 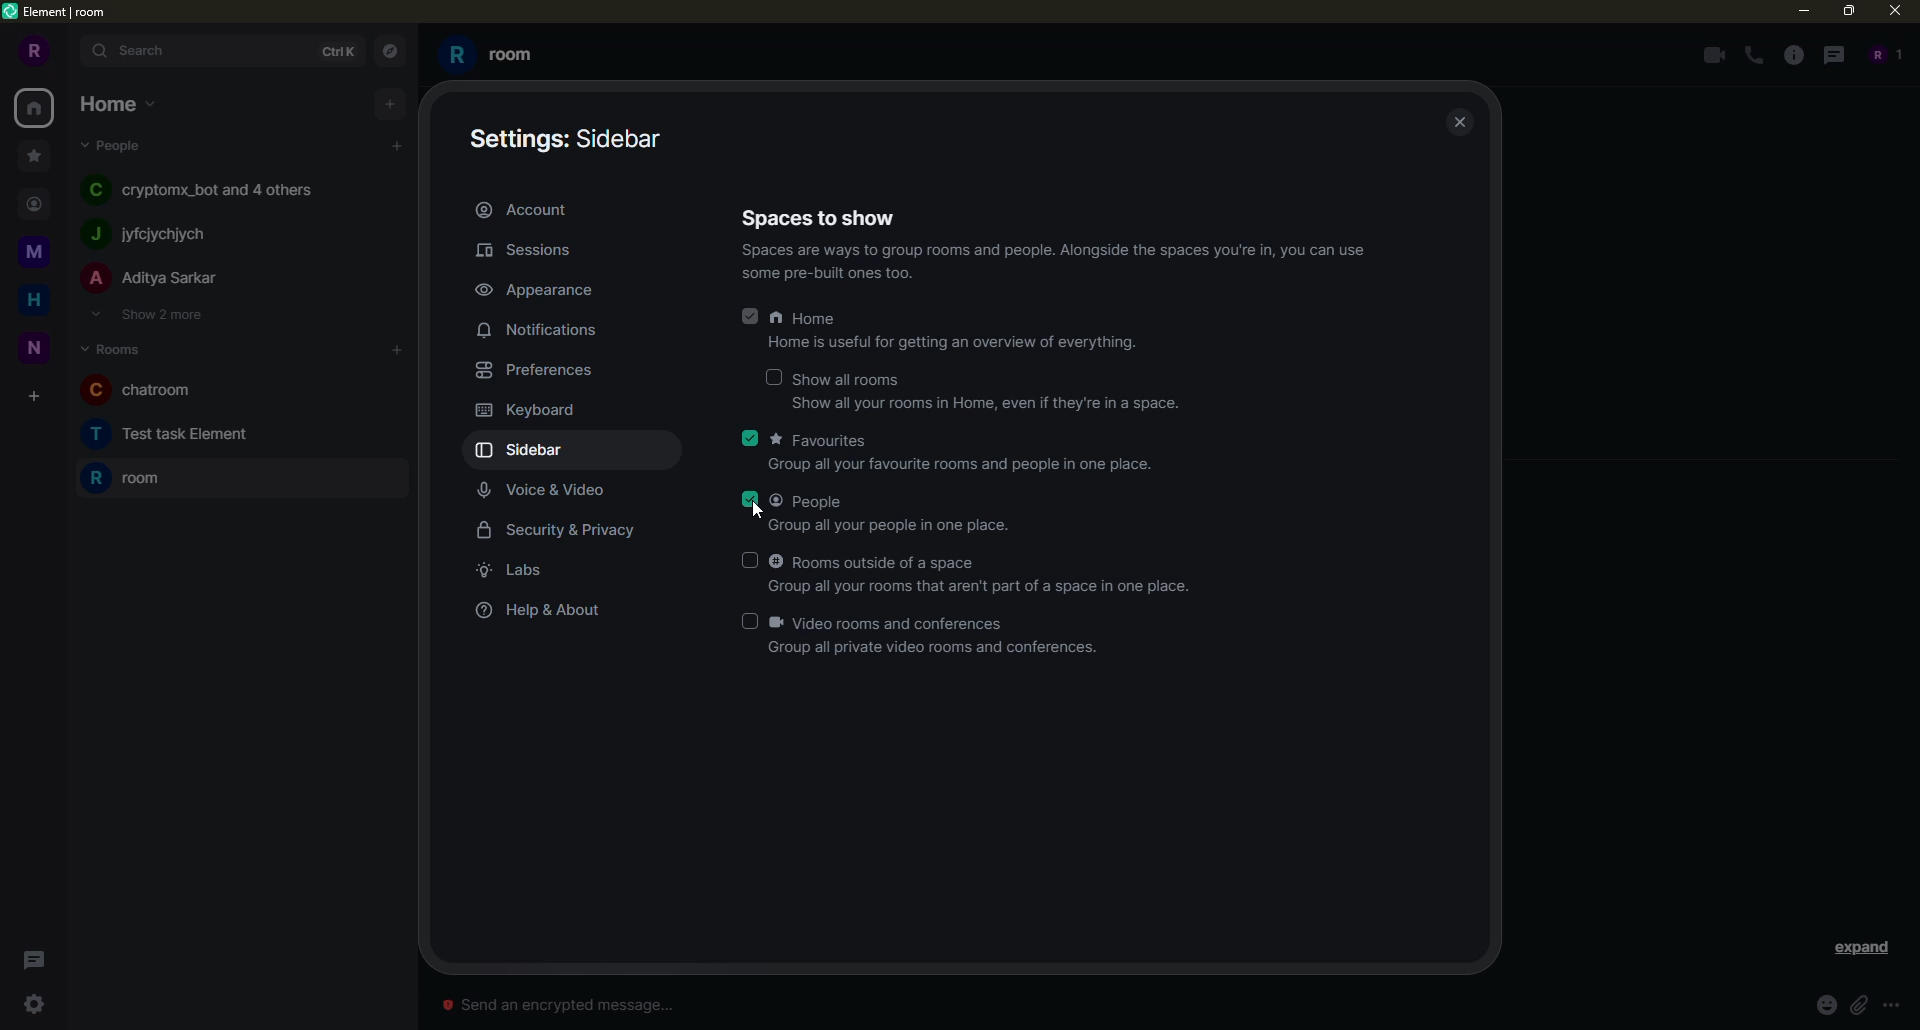 I want to click on navigator, so click(x=387, y=51).